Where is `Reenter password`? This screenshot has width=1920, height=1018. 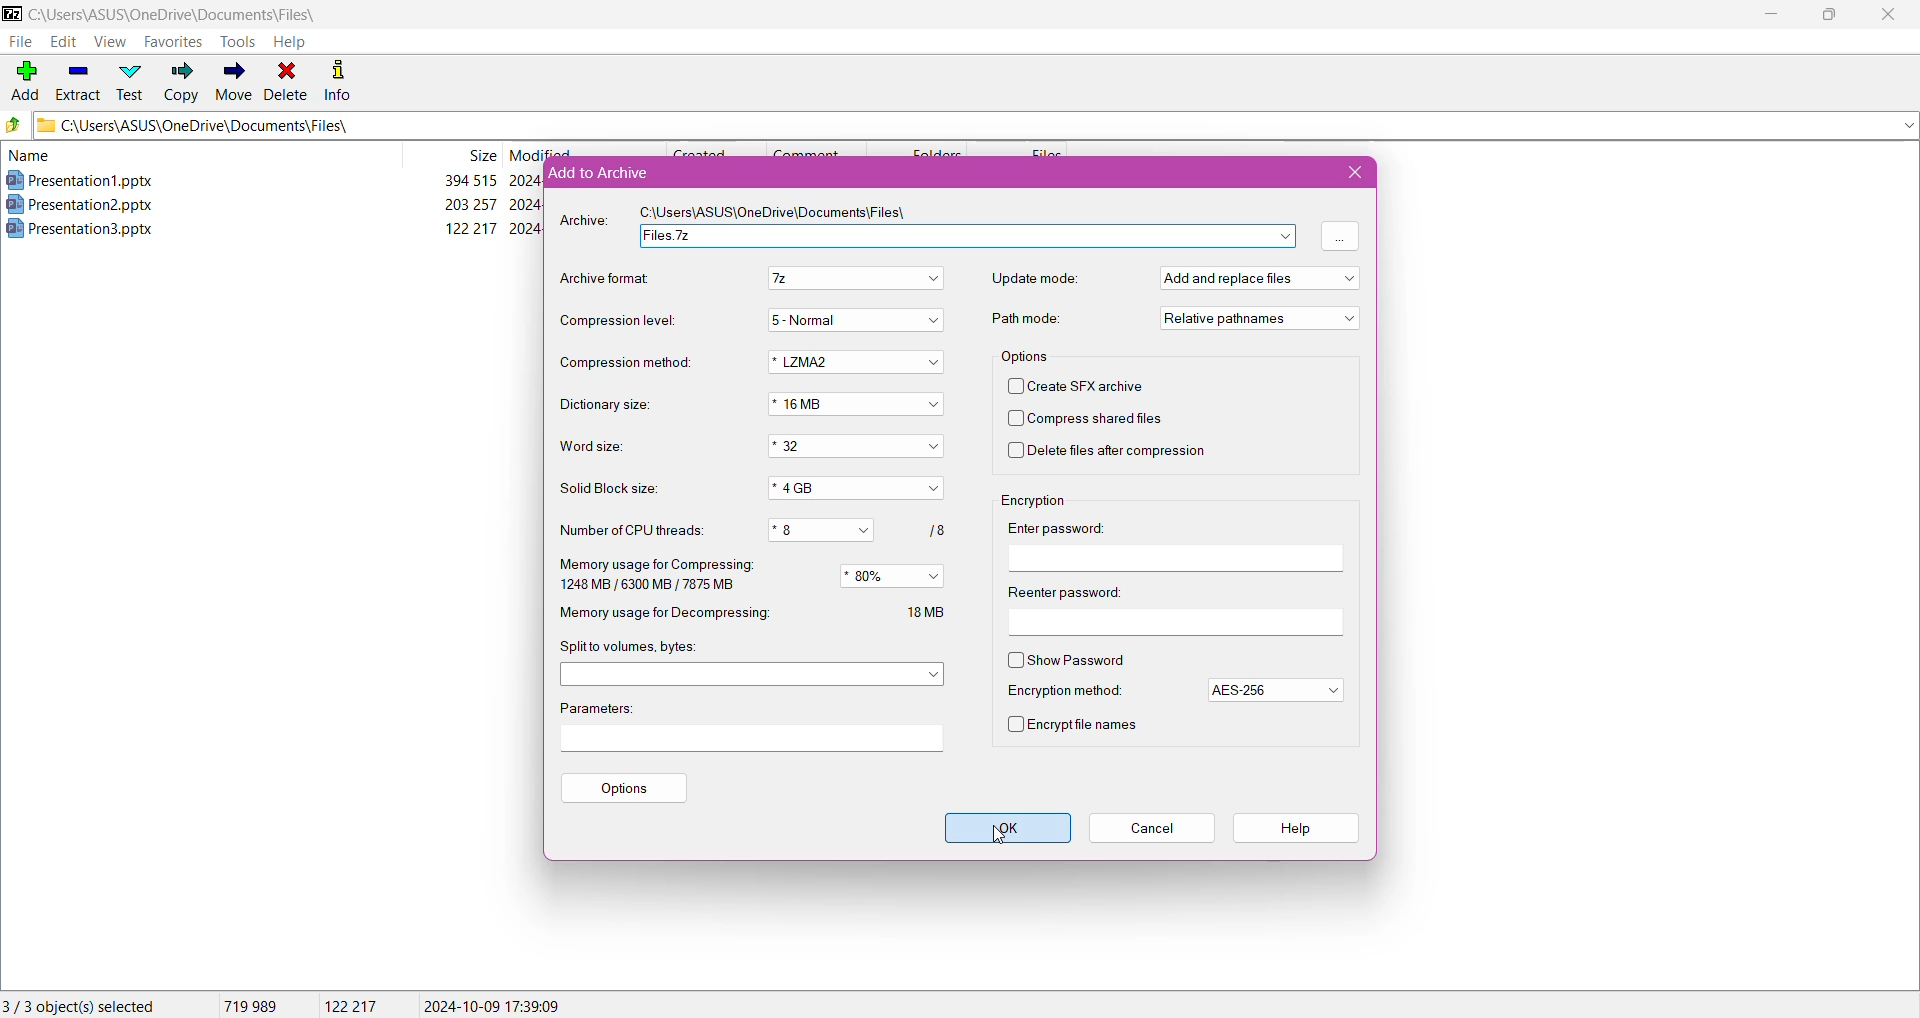 Reenter password is located at coordinates (1064, 591).